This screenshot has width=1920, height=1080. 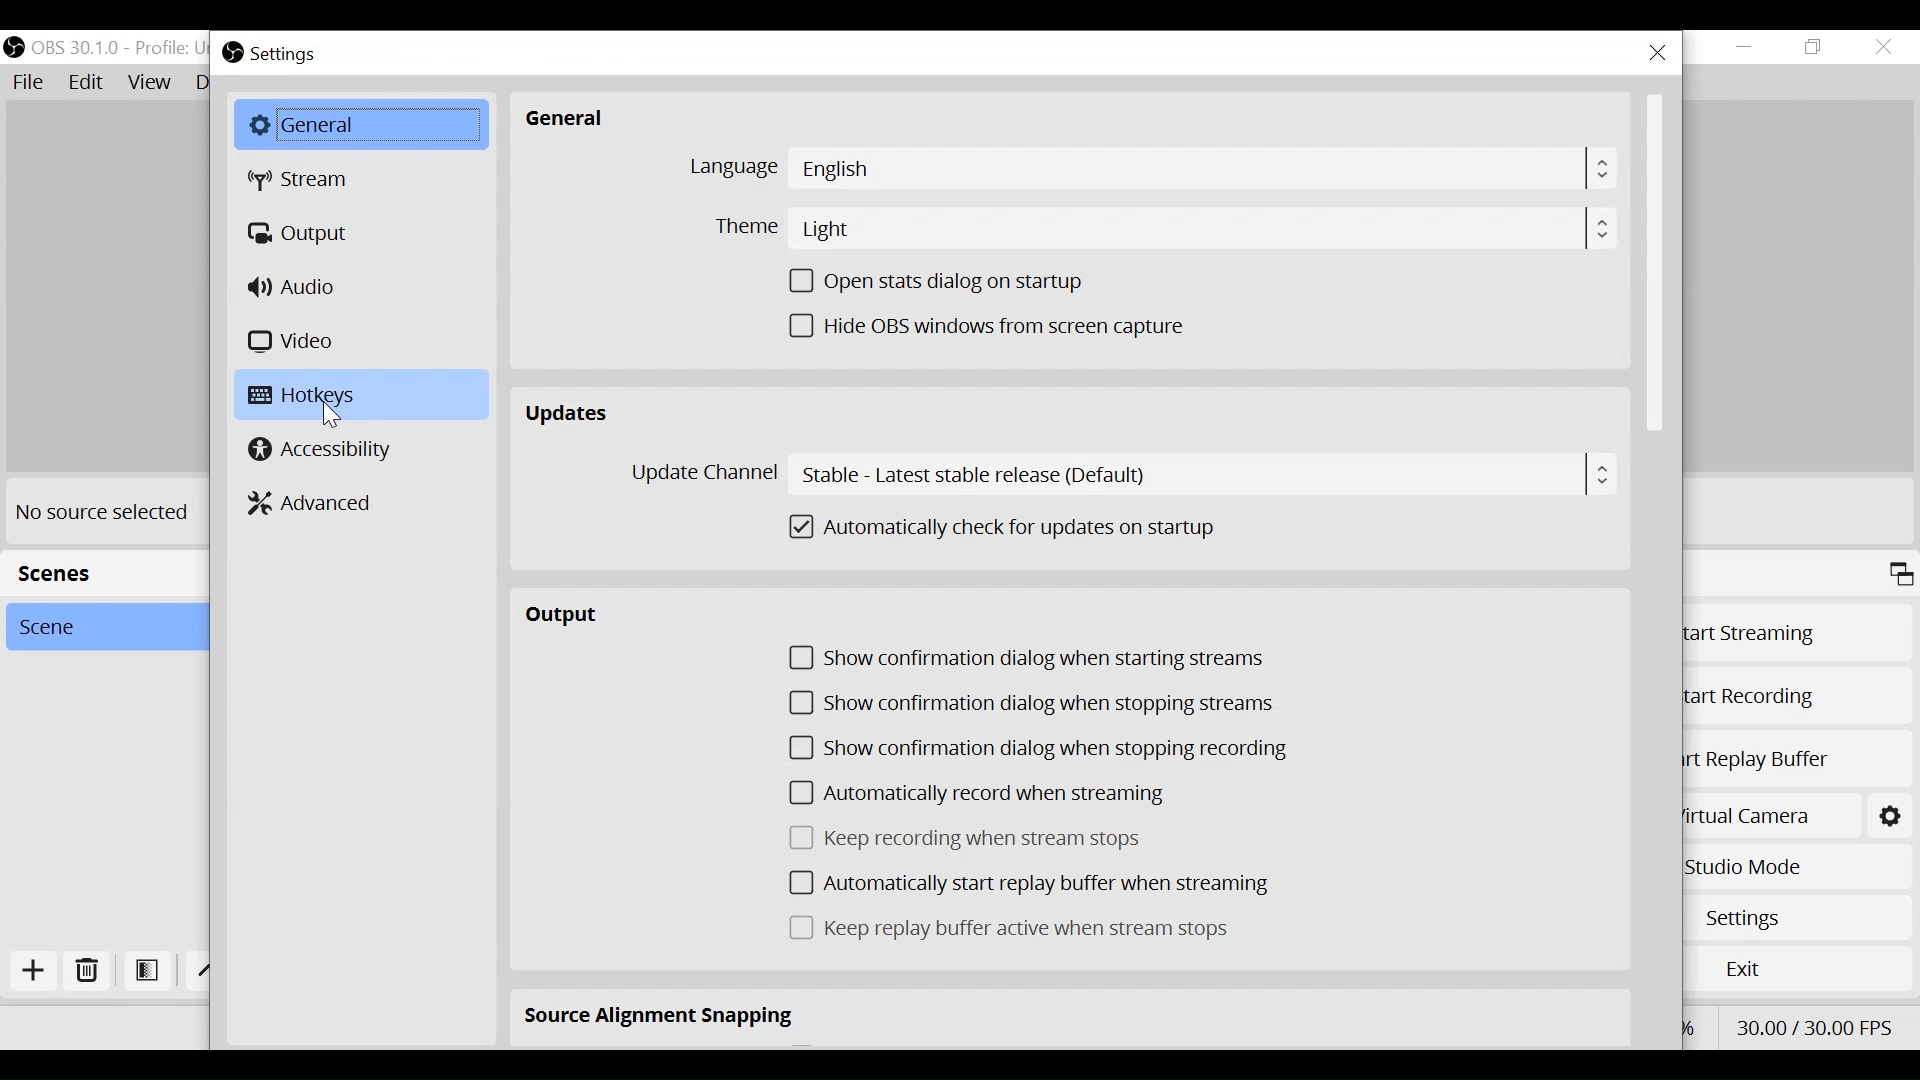 What do you see at coordinates (1013, 528) in the screenshot?
I see `(un)check Automatically check for updates on startup` at bounding box center [1013, 528].